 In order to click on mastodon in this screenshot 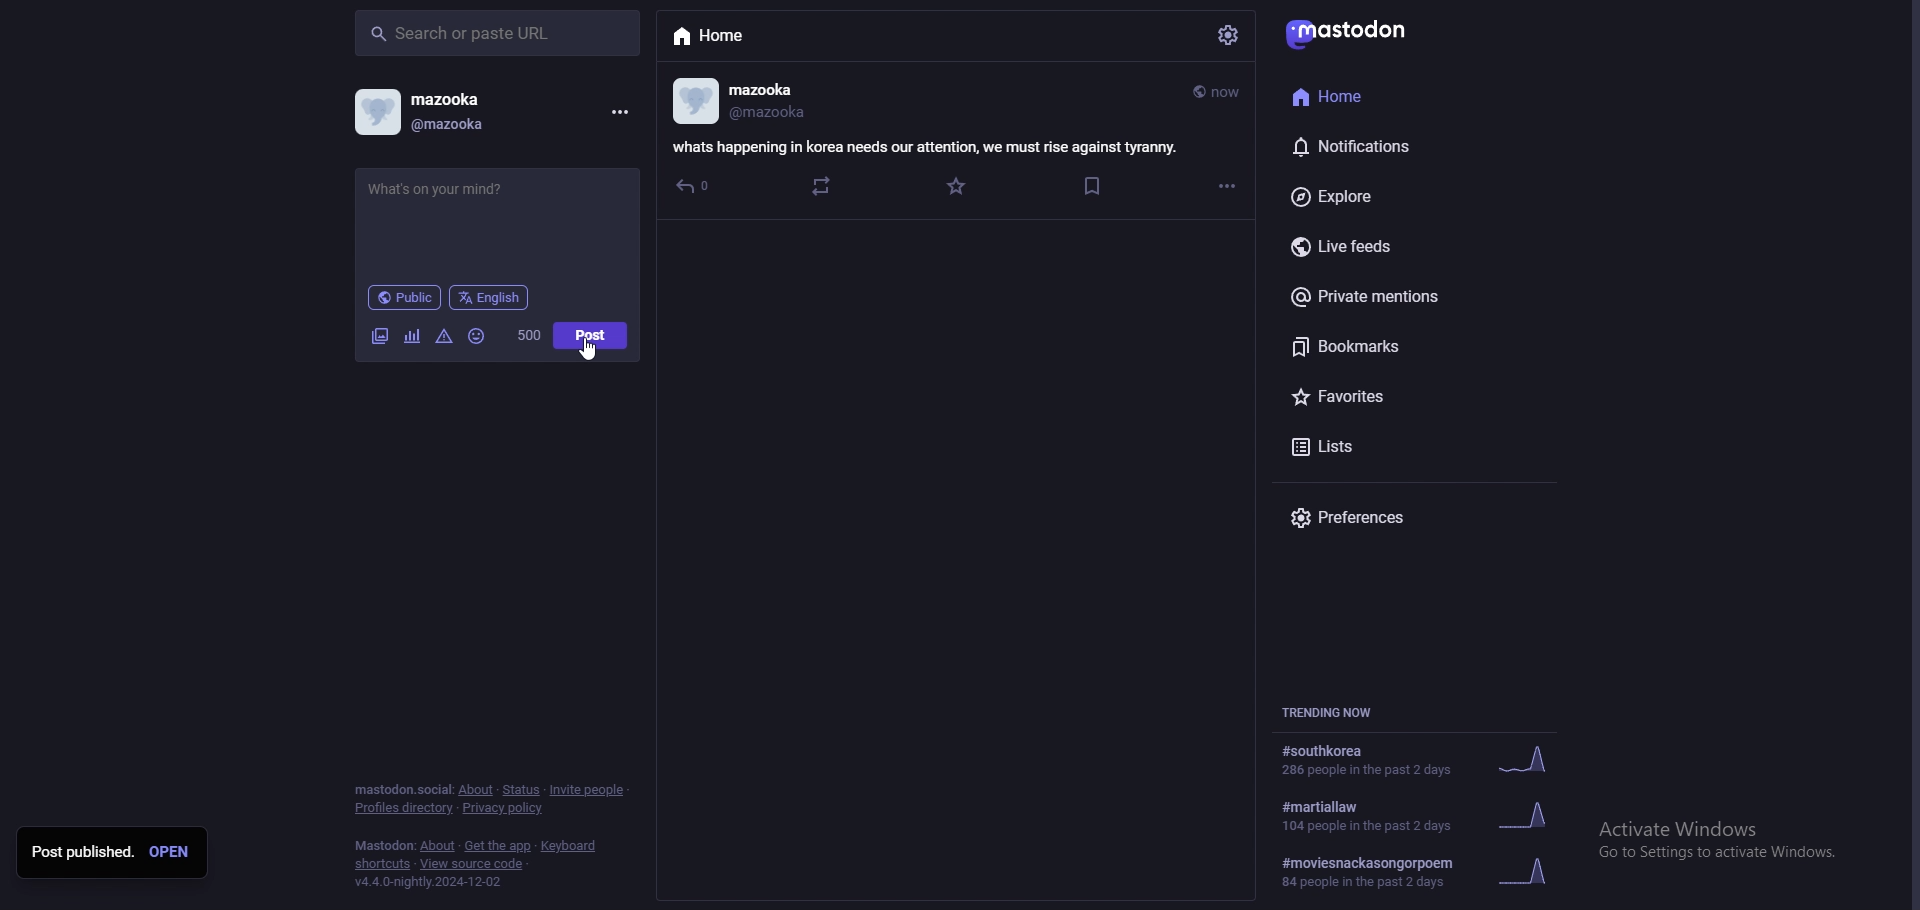, I will do `click(1352, 32)`.